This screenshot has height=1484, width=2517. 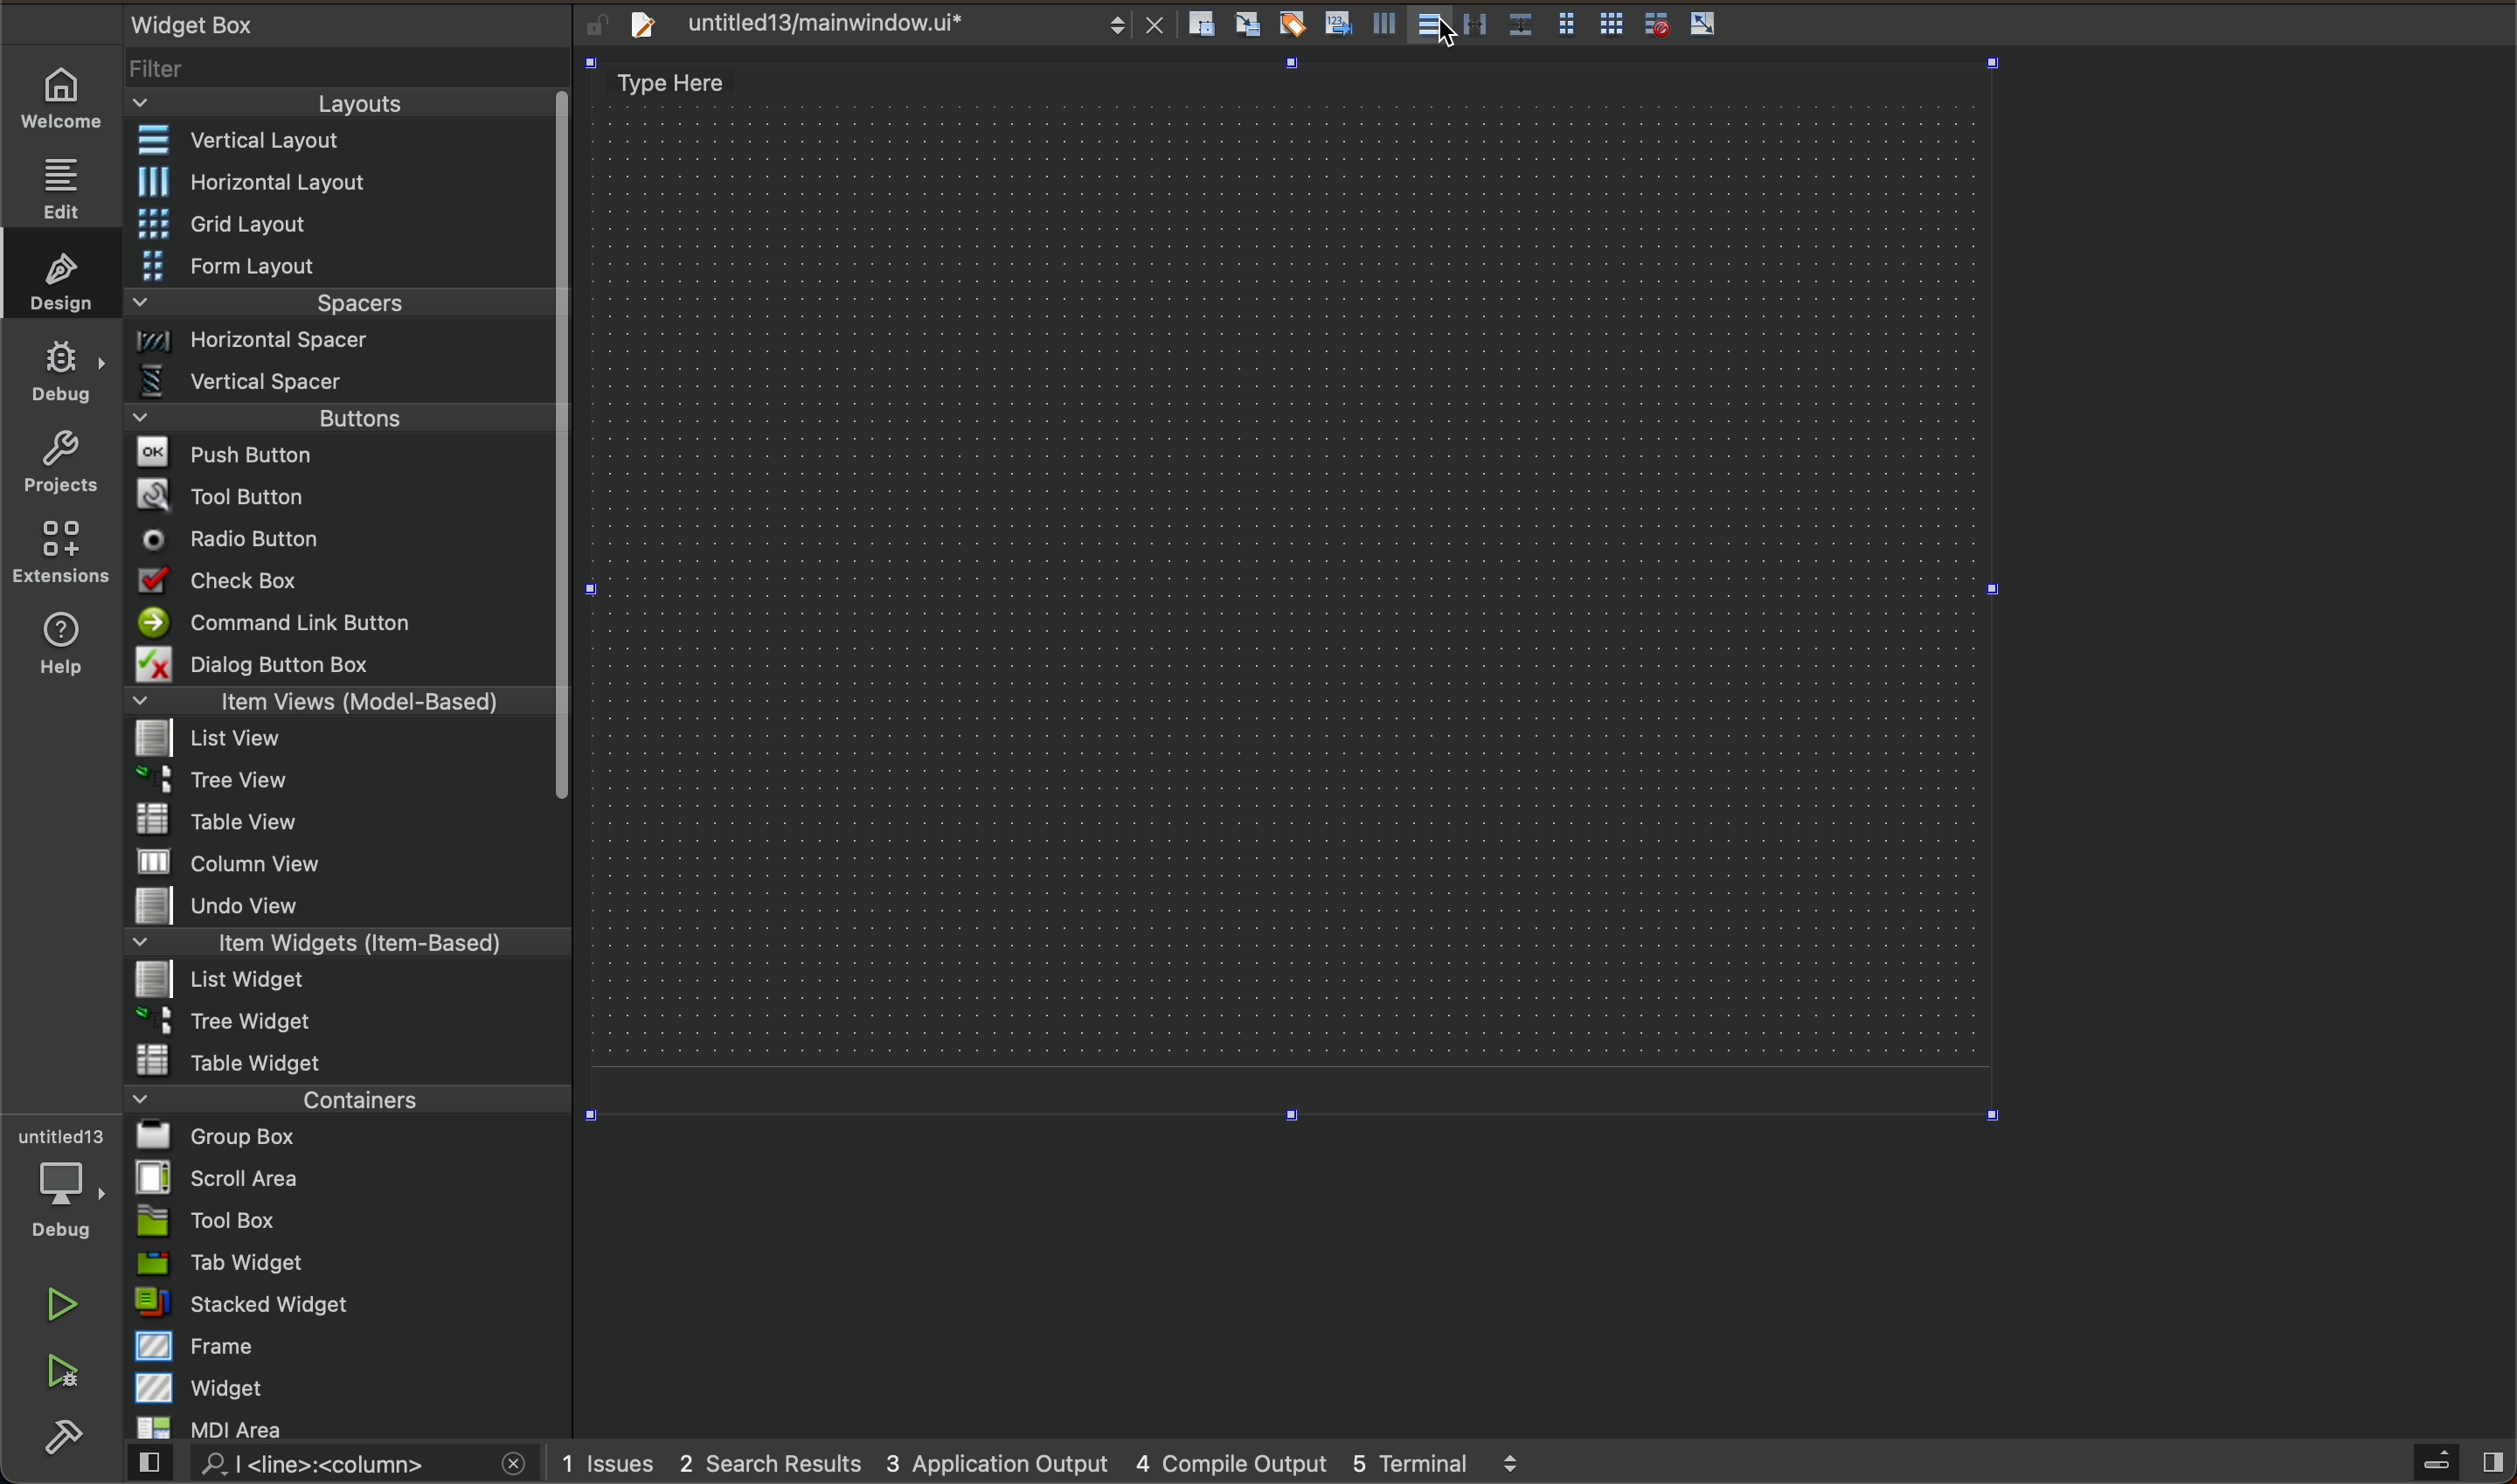 I want to click on list widget, so click(x=341, y=982).